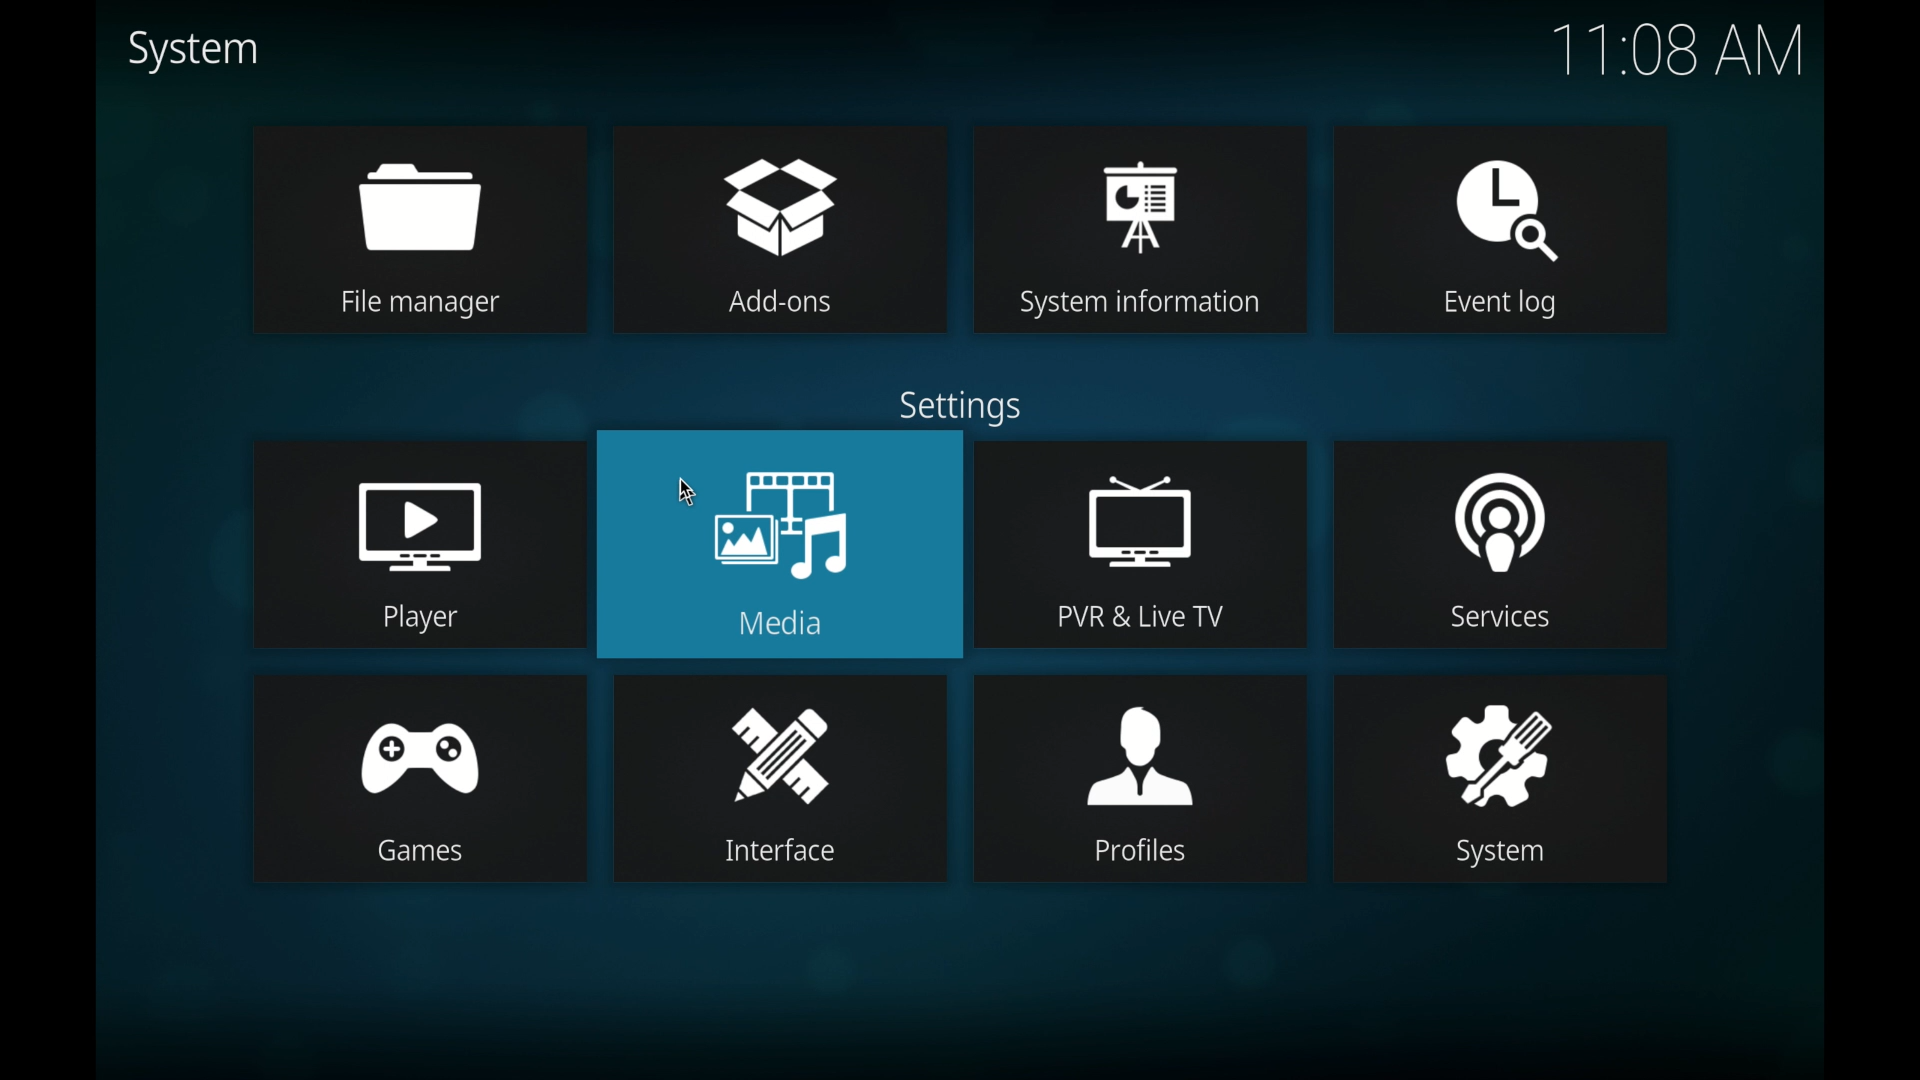 This screenshot has width=1920, height=1080. I want to click on media, so click(780, 546).